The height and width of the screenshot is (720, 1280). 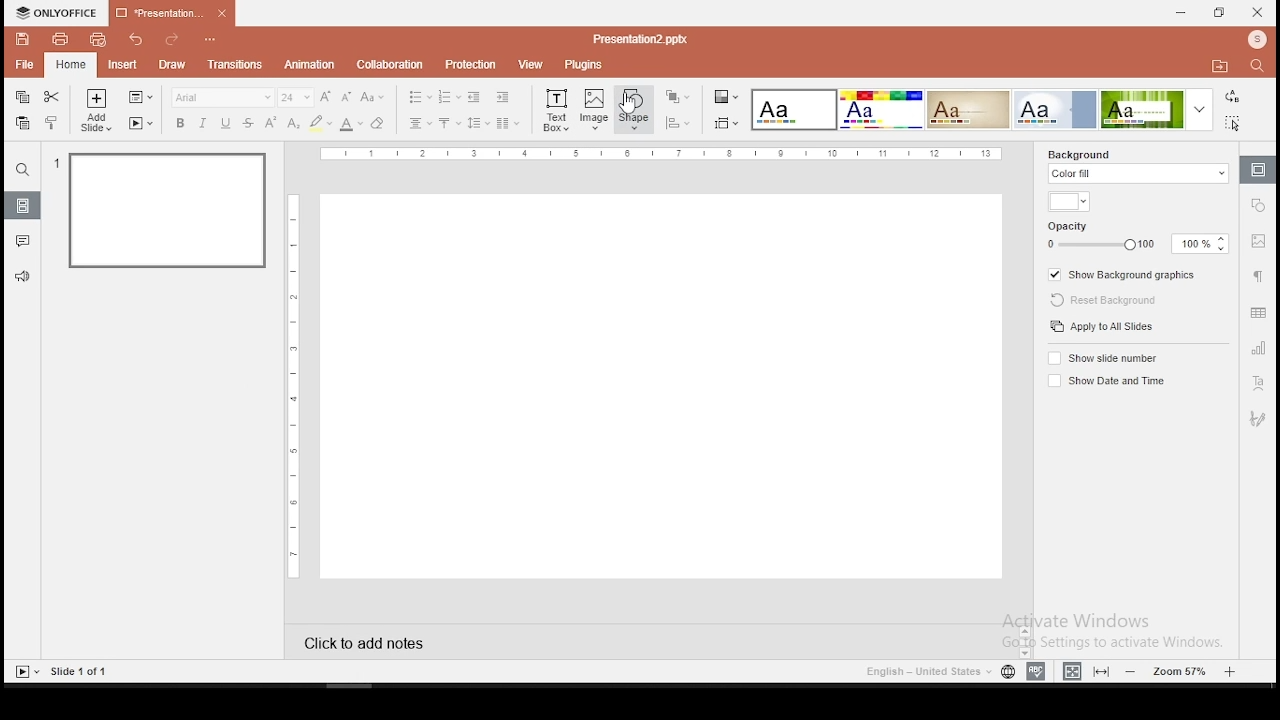 What do you see at coordinates (1039, 669) in the screenshot?
I see `spell check` at bounding box center [1039, 669].